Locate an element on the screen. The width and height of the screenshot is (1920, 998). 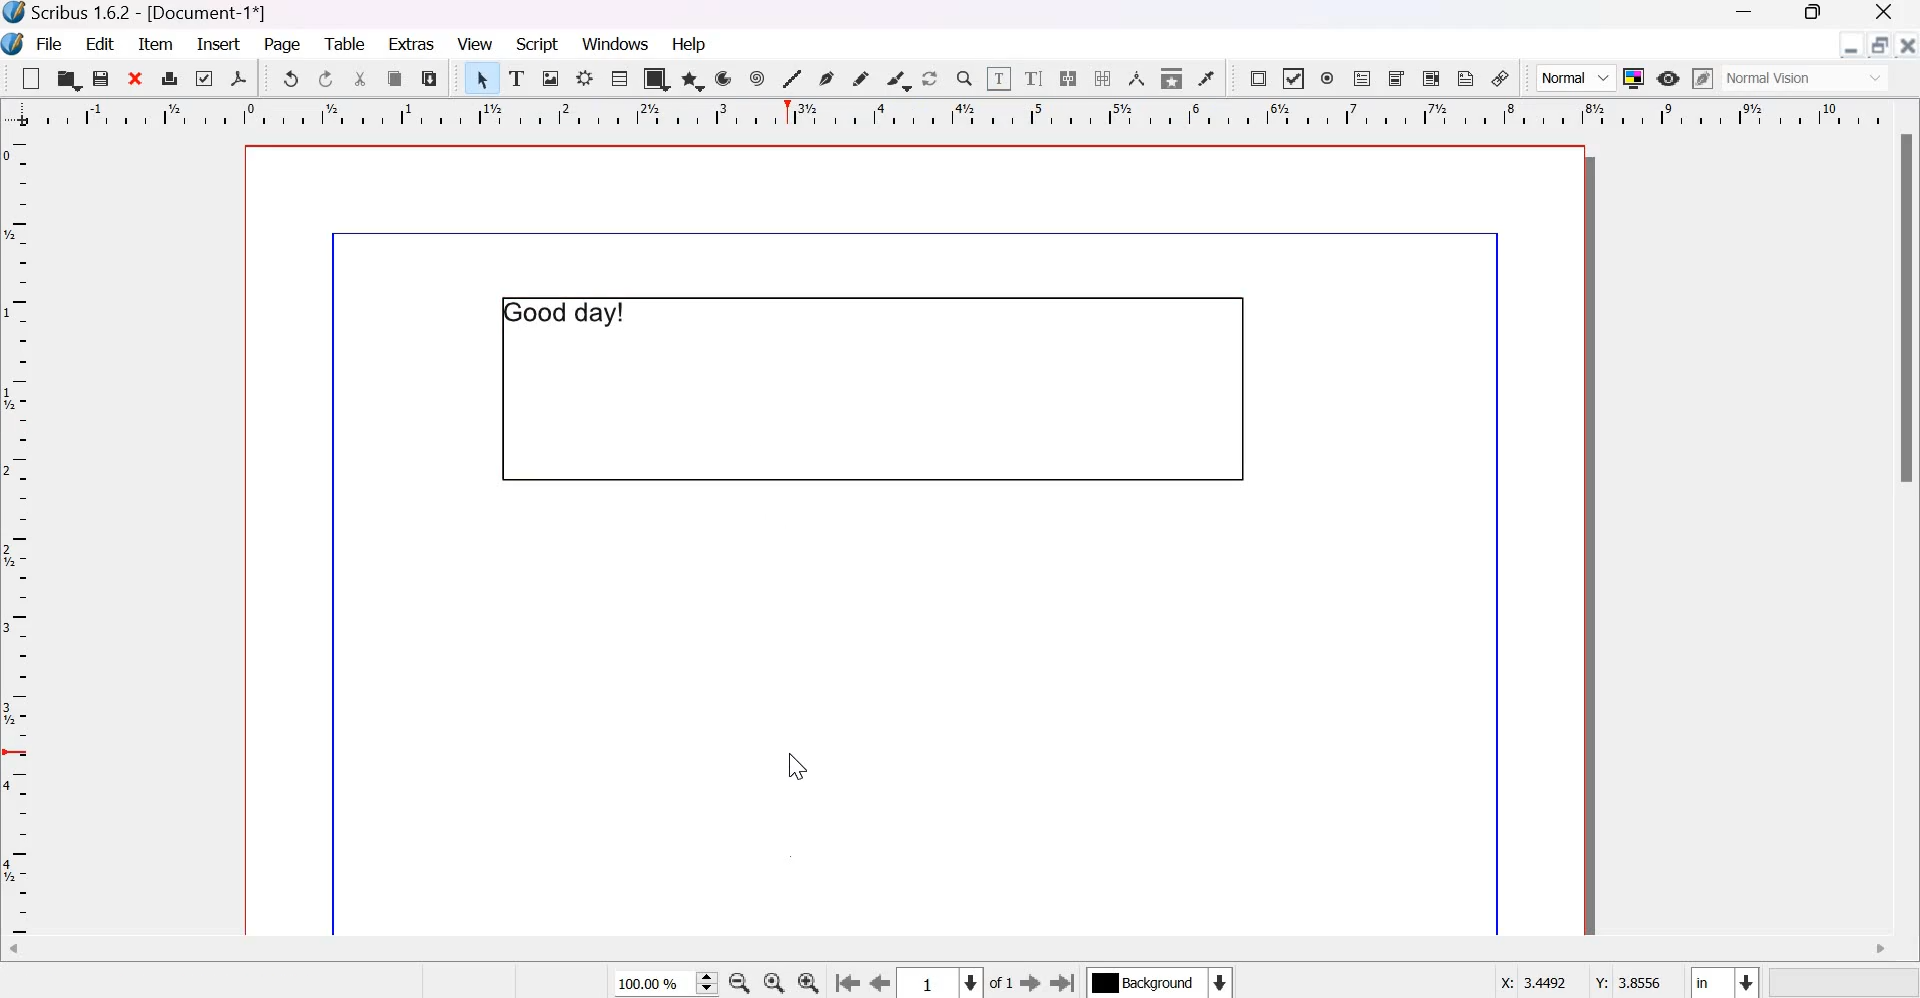
measurements is located at coordinates (1137, 78).